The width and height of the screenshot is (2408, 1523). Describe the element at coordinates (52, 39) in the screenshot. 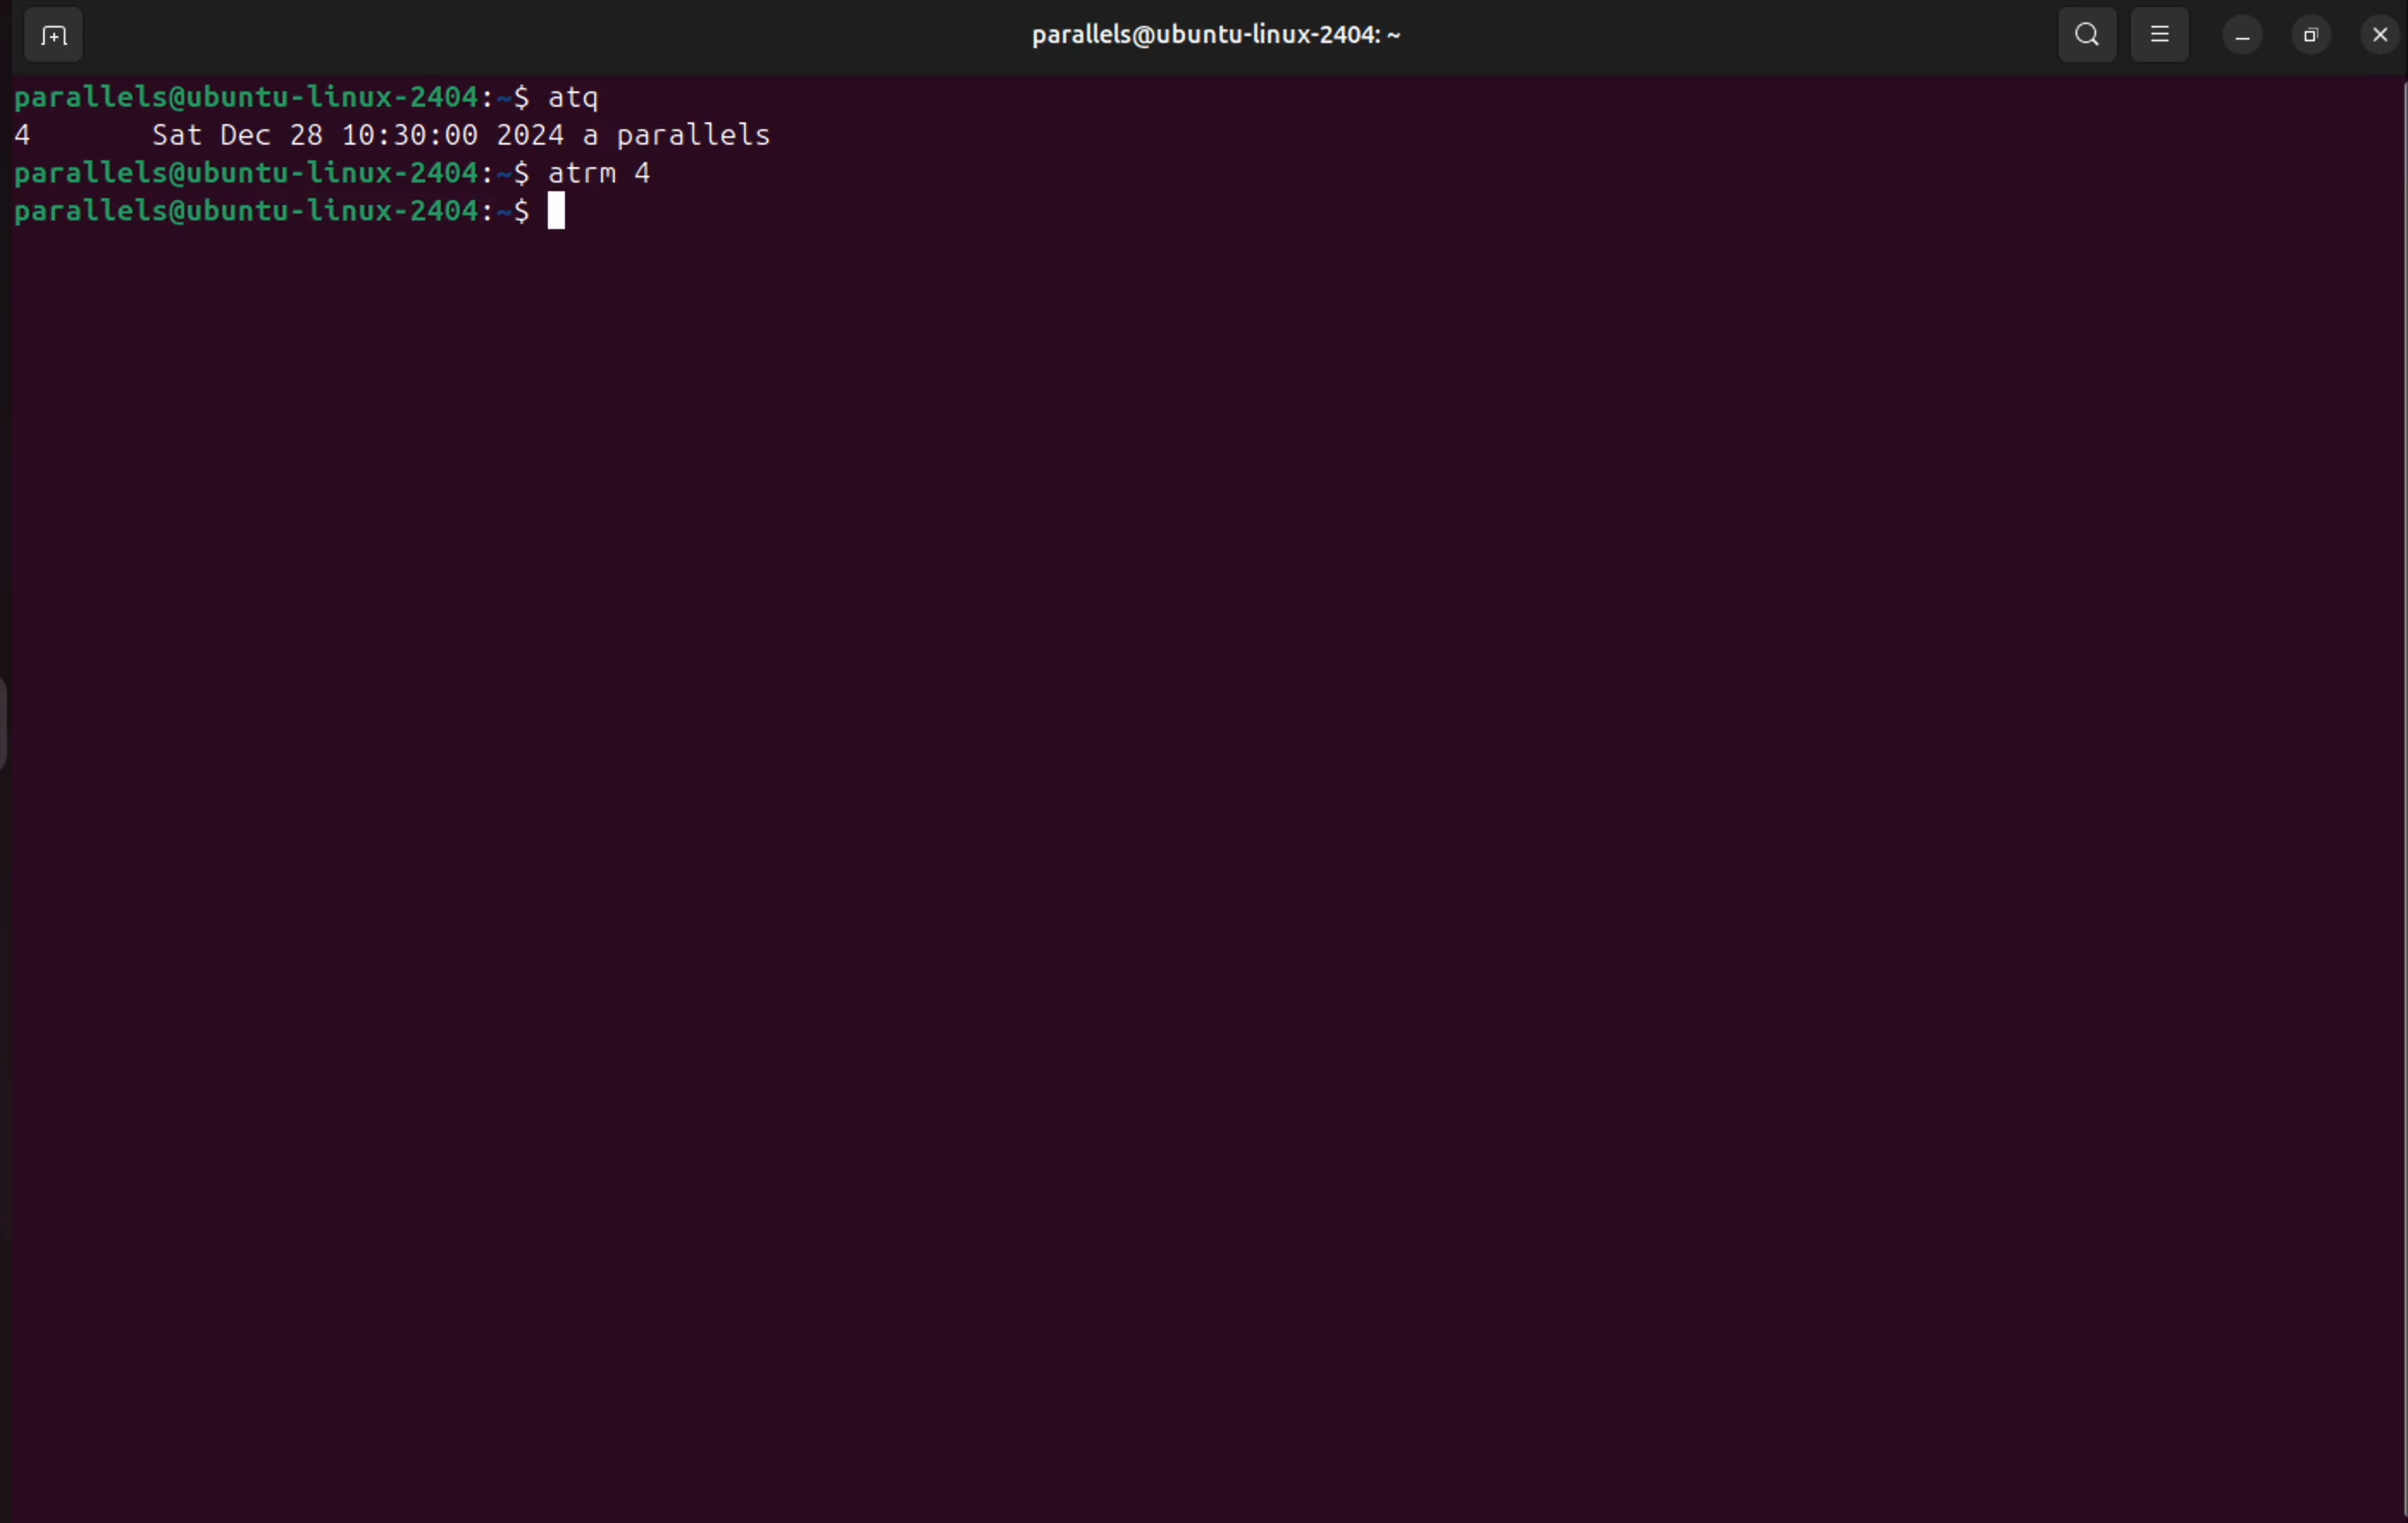

I see `add terminal` at that location.